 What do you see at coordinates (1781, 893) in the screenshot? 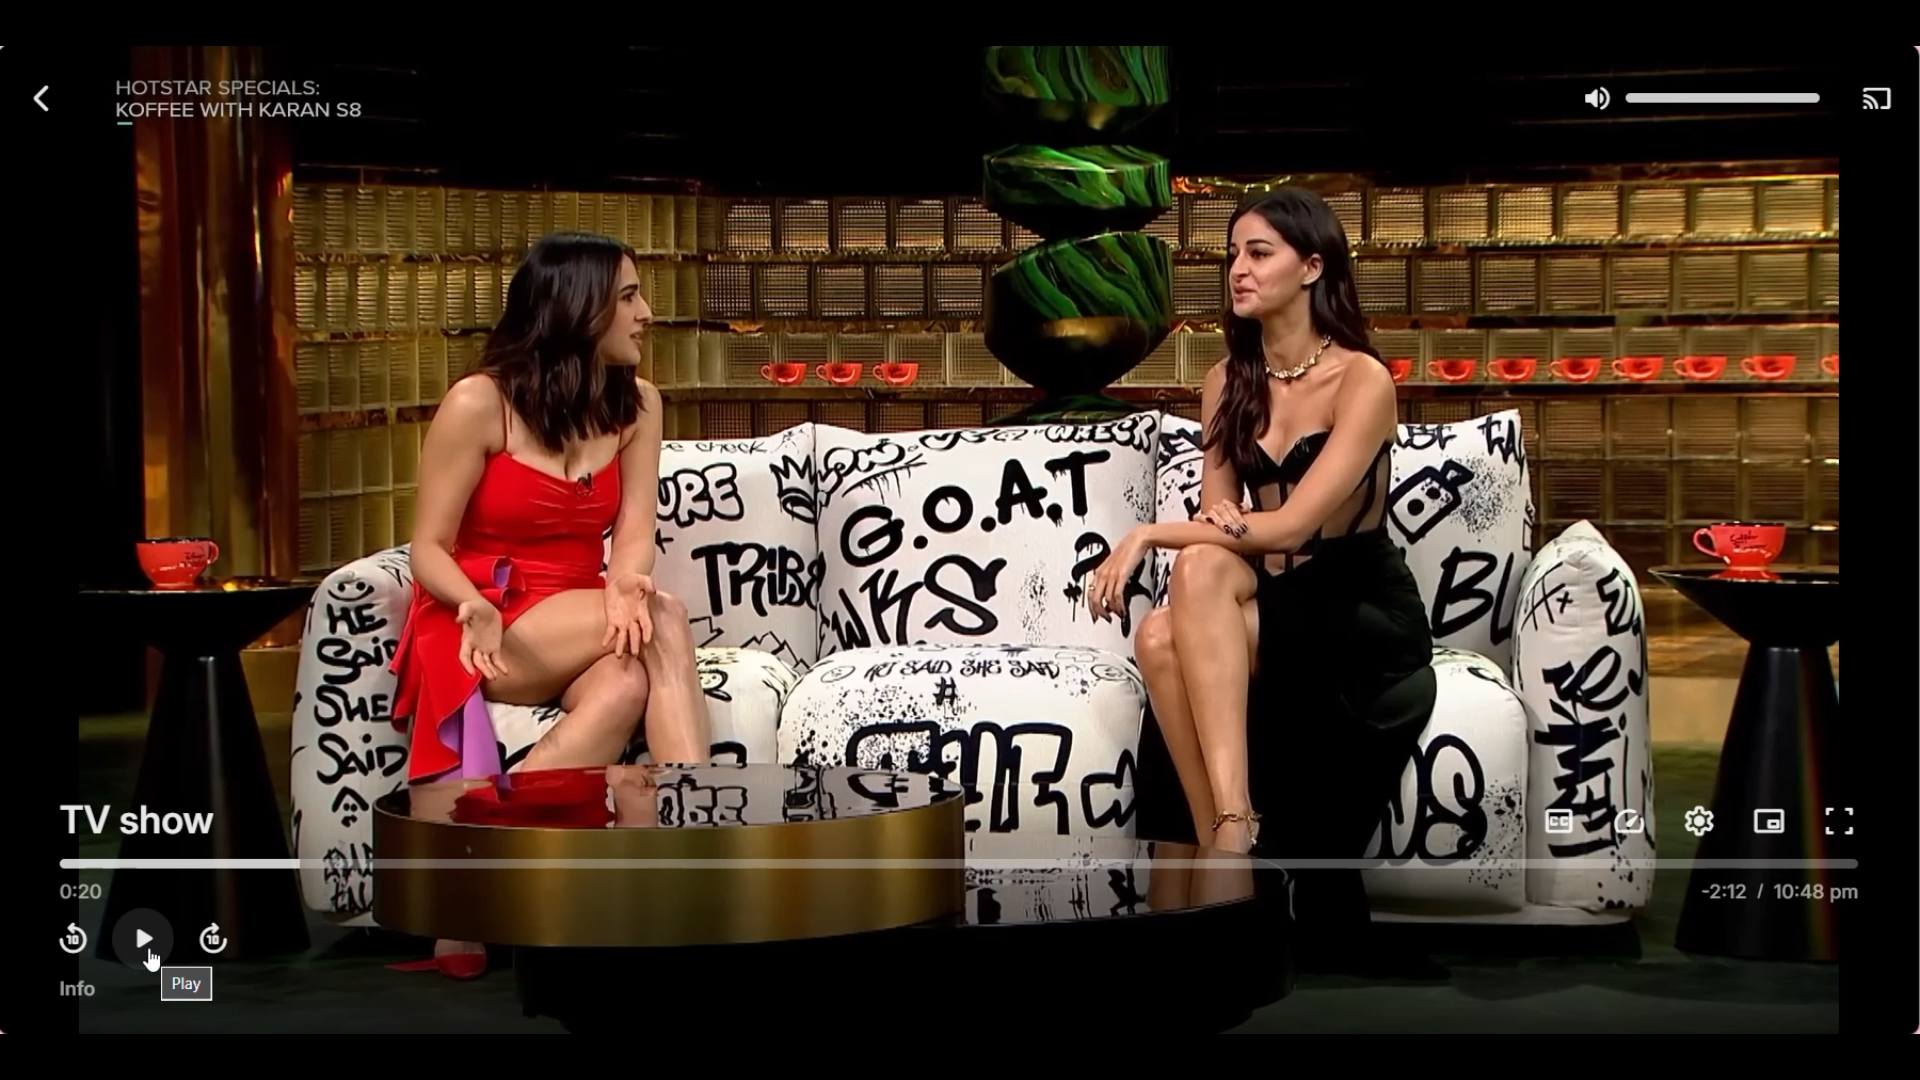
I see `Time and duration of video left to play` at bounding box center [1781, 893].